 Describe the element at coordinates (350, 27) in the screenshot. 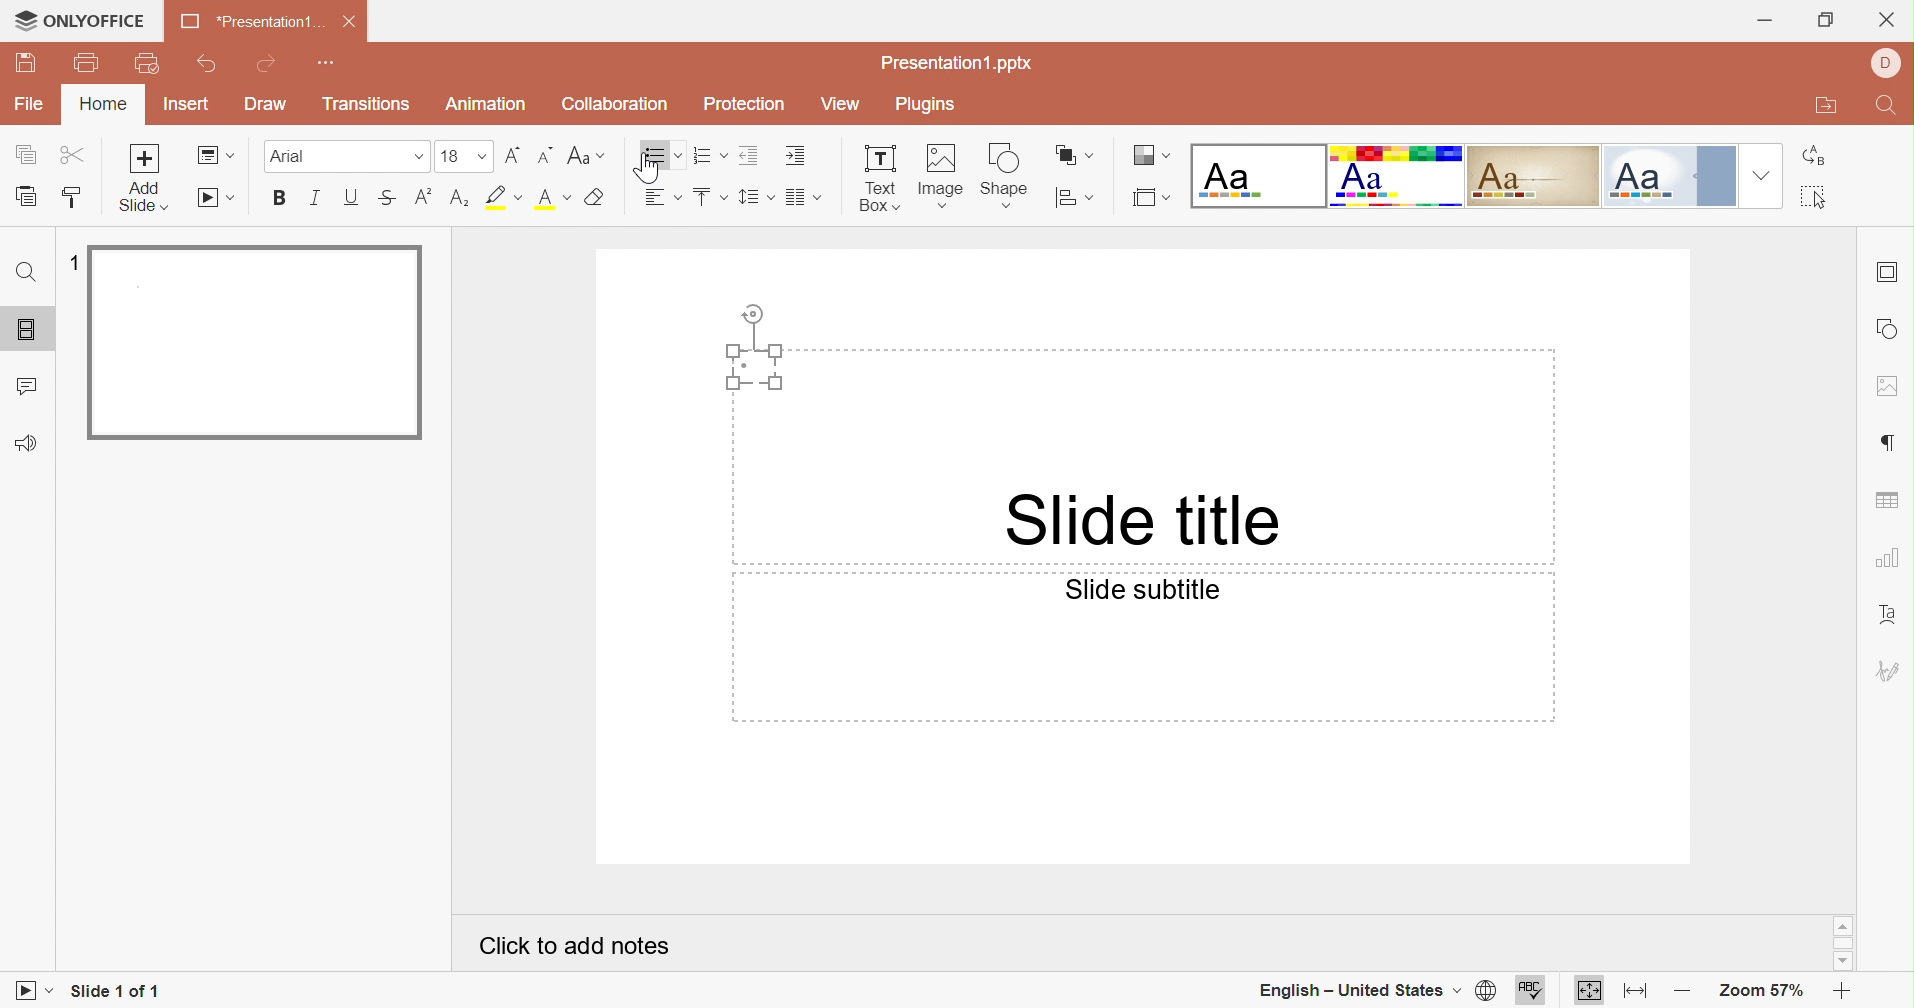

I see `Close` at that location.